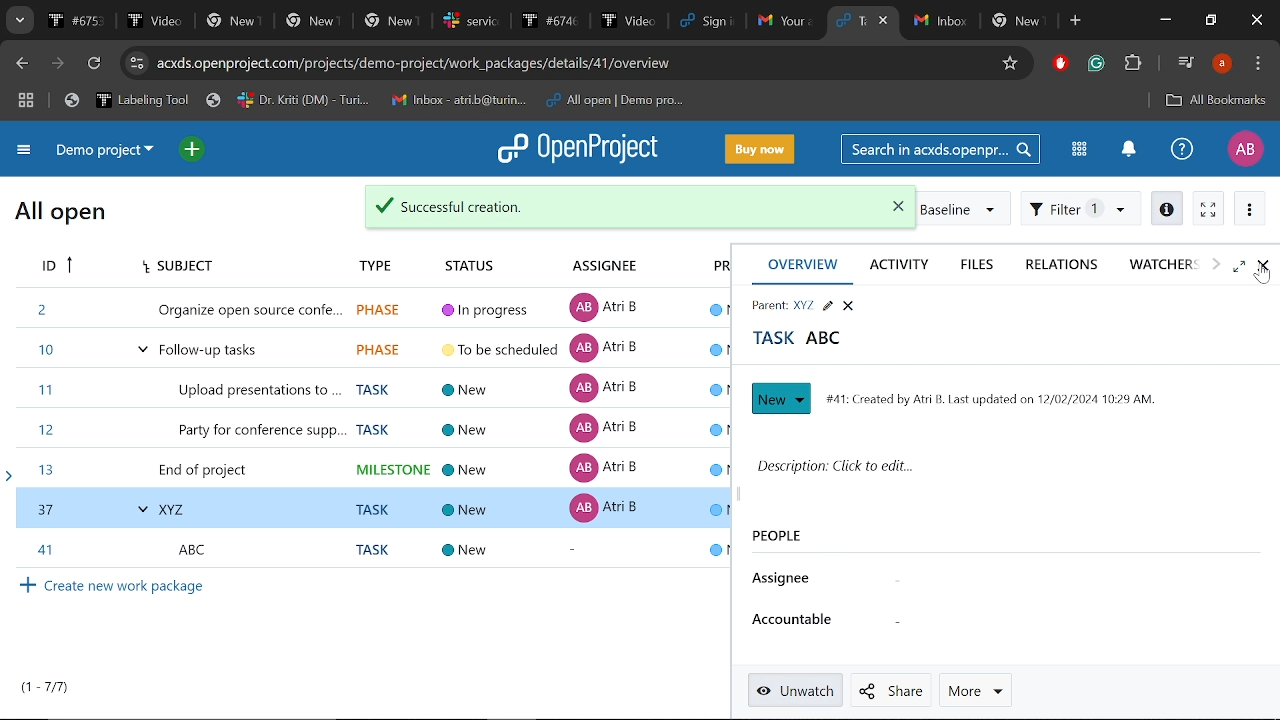 Image resolution: width=1280 pixels, height=720 pixels. I want to click on Open project menu, so click(579, 149).